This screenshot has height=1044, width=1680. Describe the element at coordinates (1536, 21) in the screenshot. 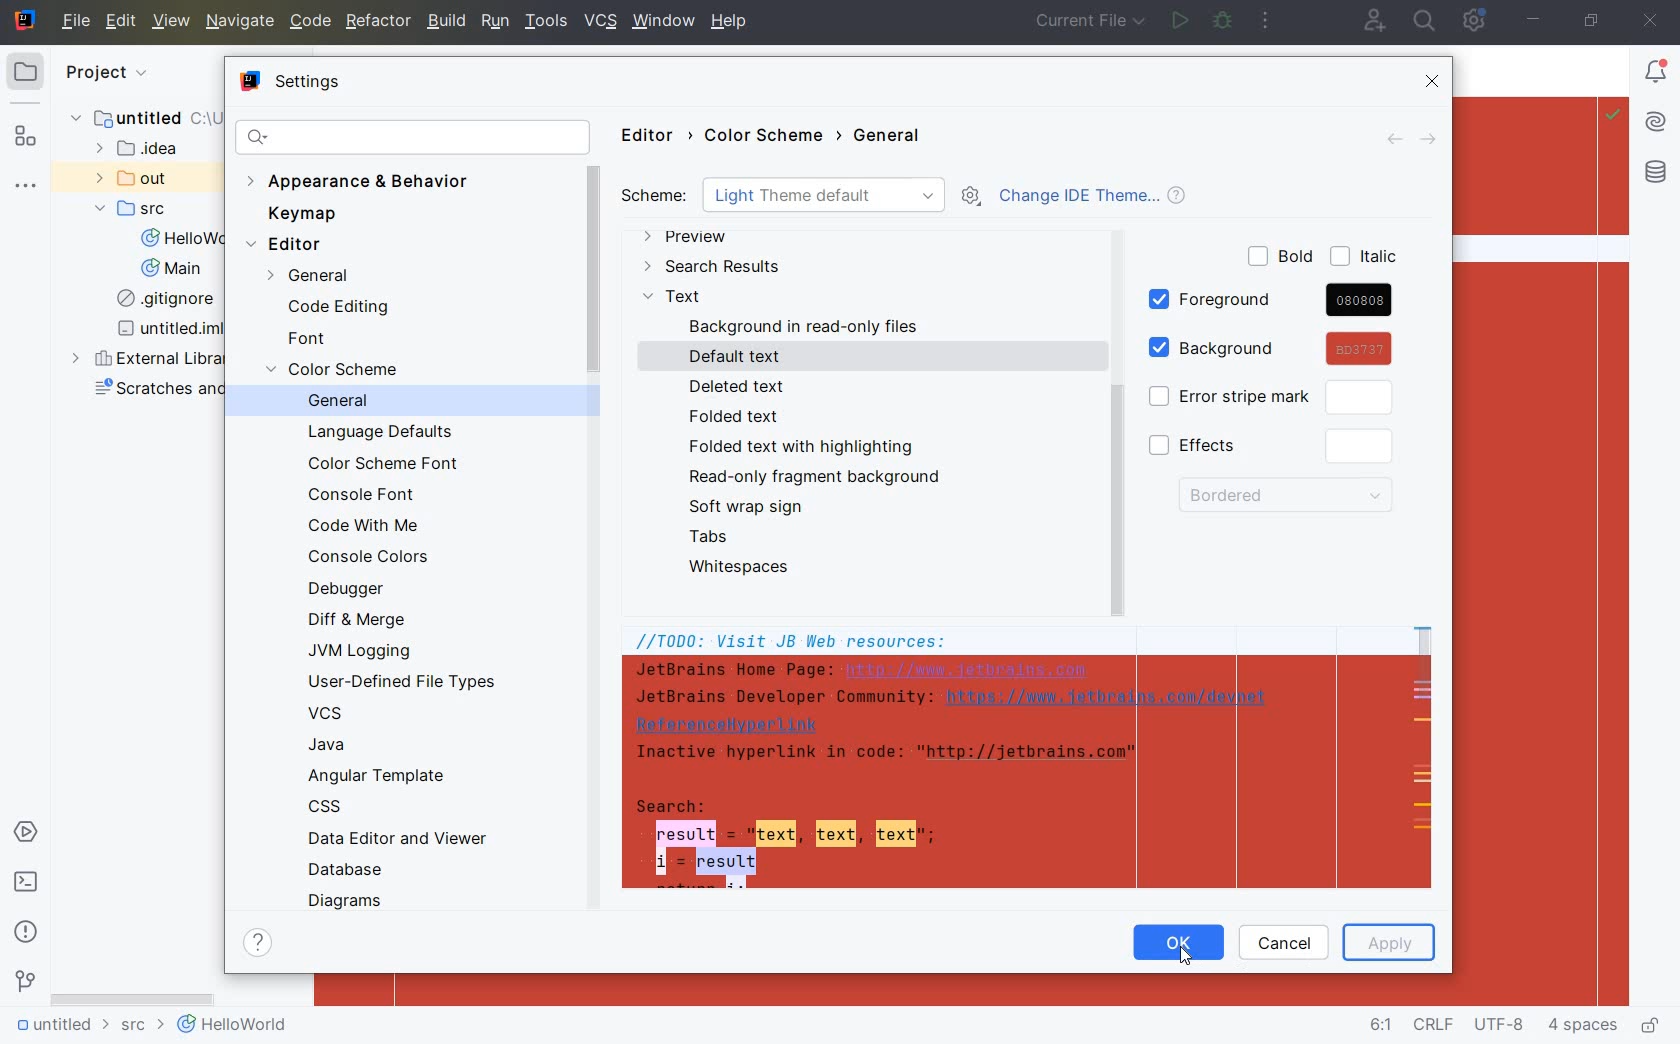

I see `minimize` at that location.